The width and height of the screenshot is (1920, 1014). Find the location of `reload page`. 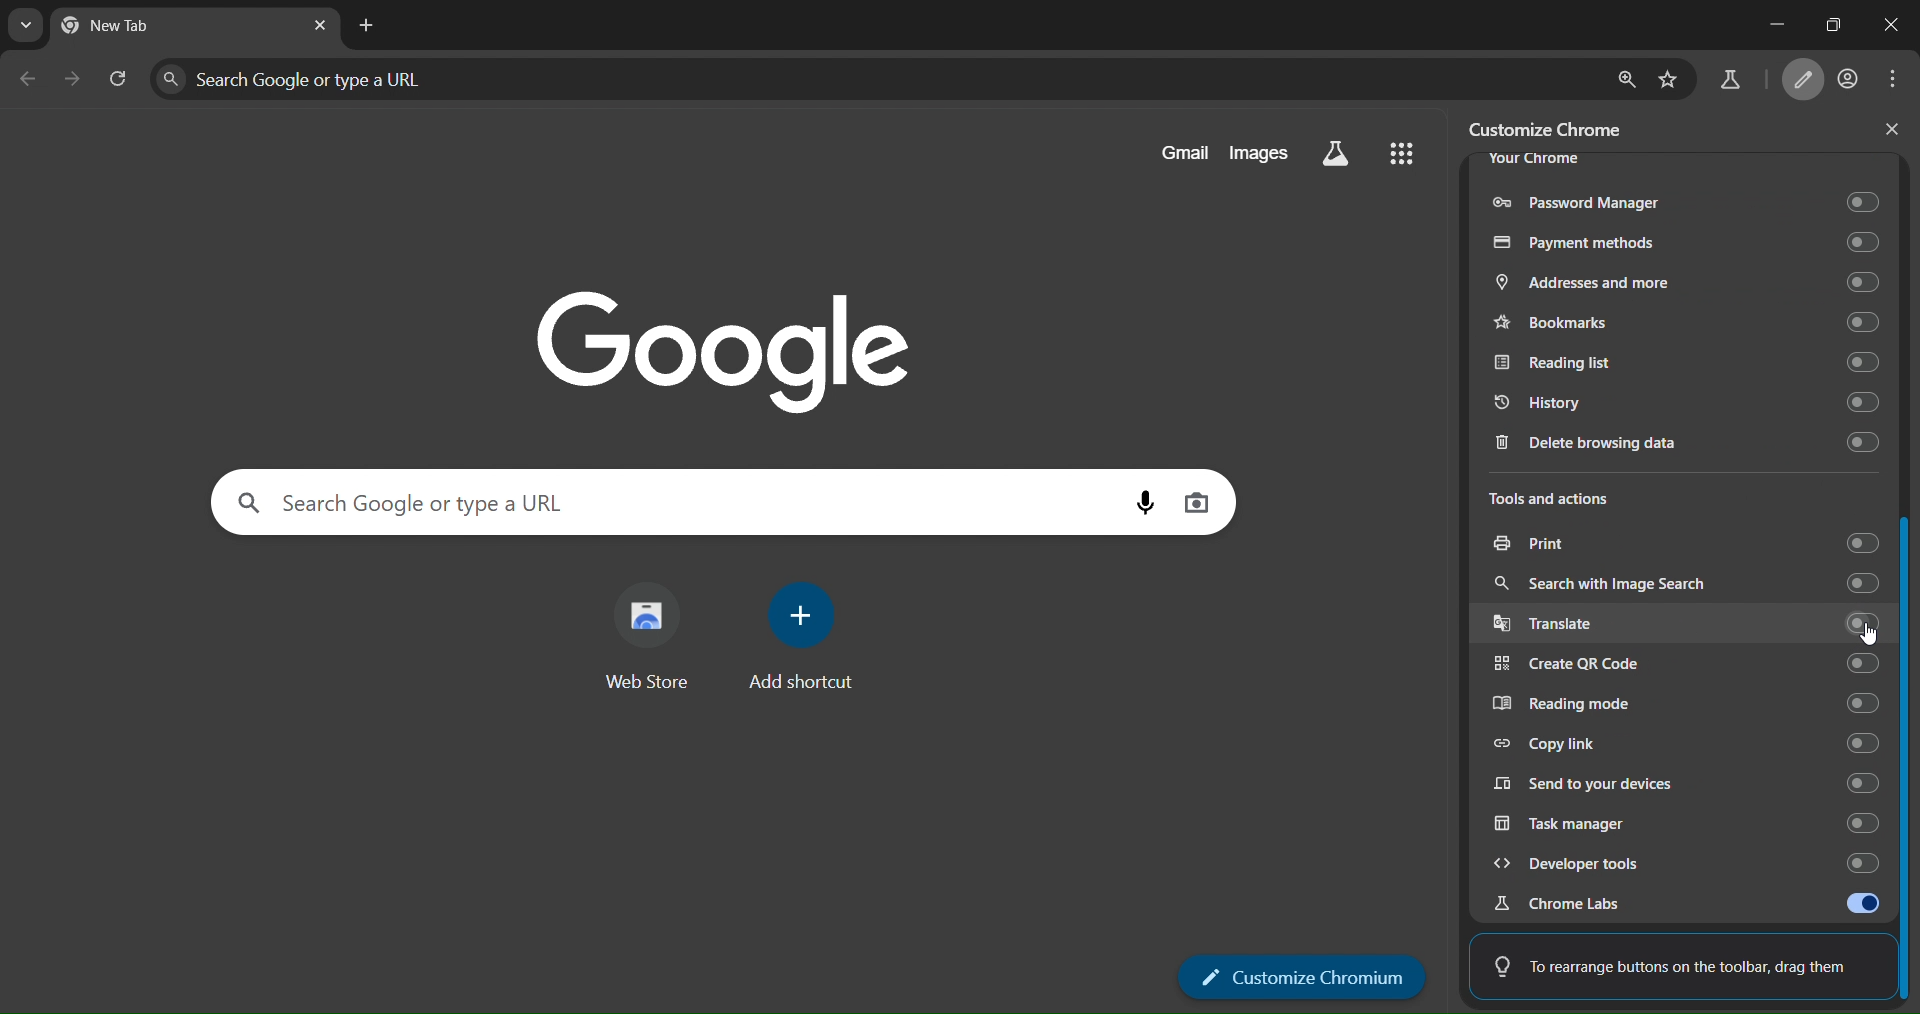

reload page is located at coordinates (120, 80).